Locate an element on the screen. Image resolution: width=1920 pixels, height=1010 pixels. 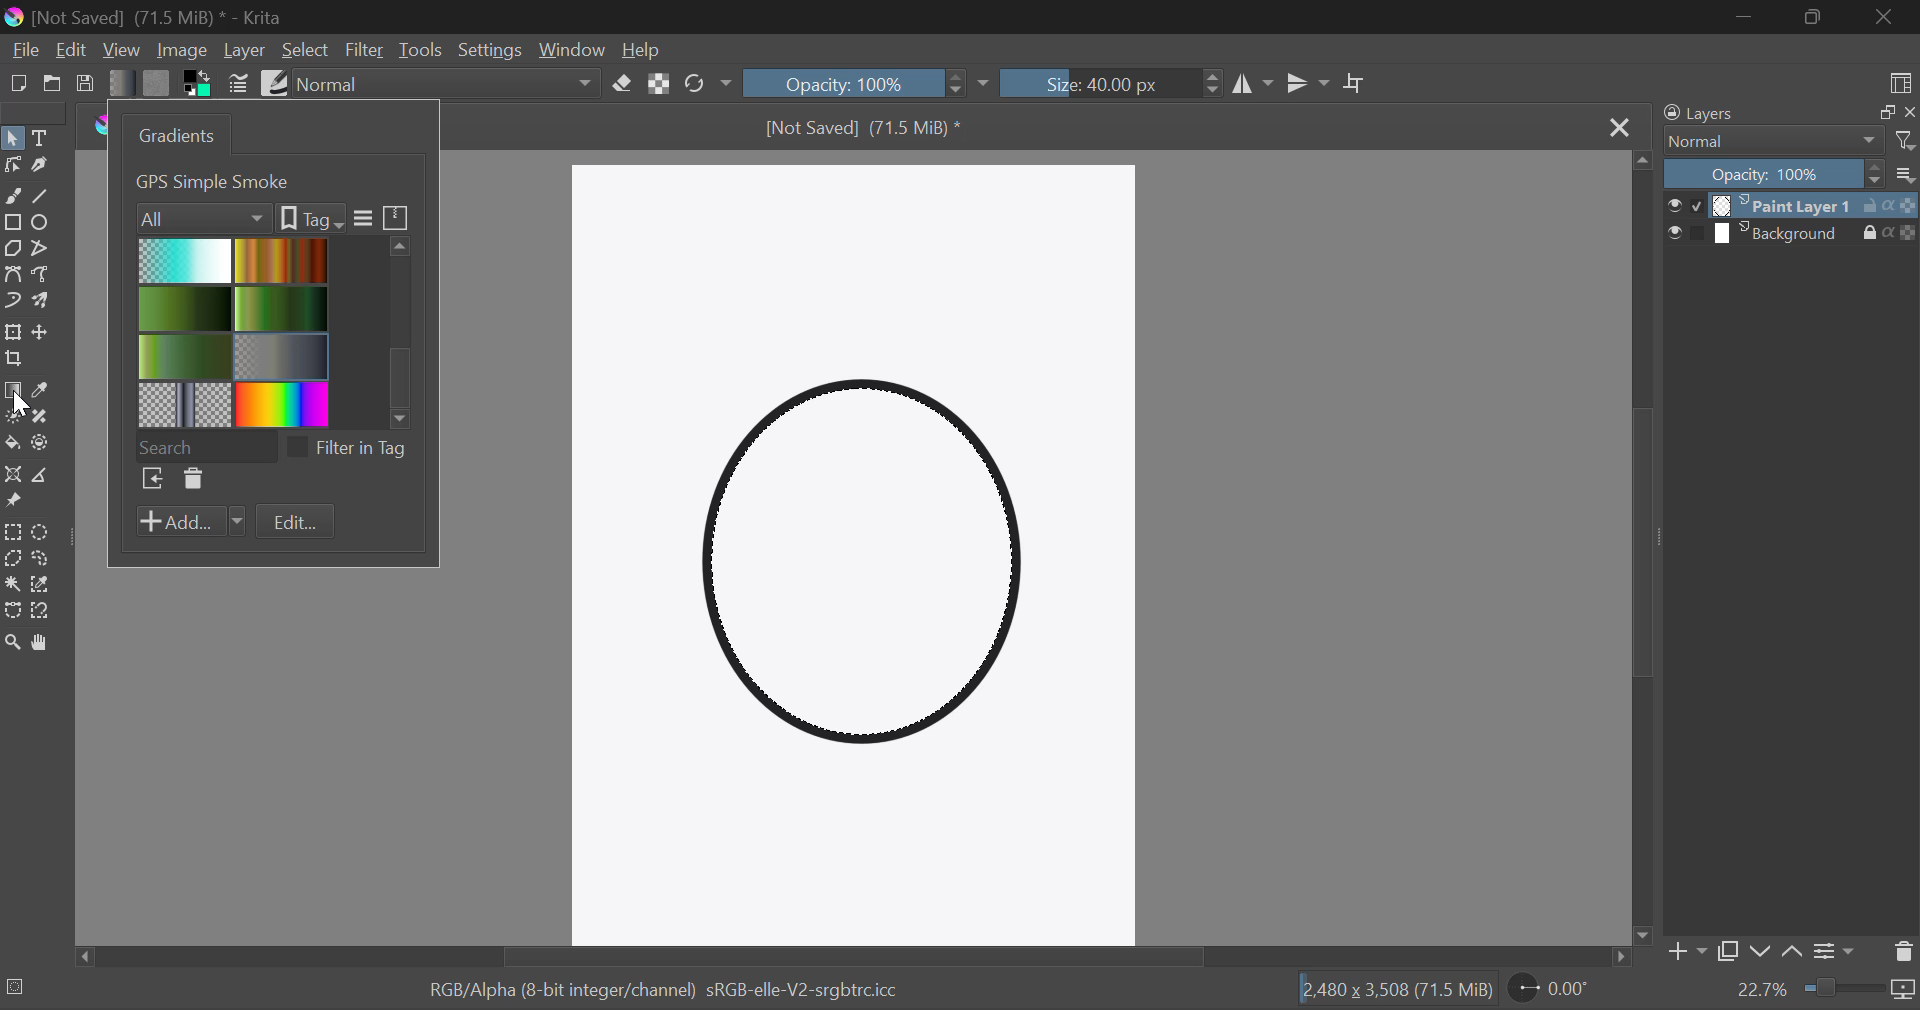
Freehand Selection is located at coordinates (46, 557).